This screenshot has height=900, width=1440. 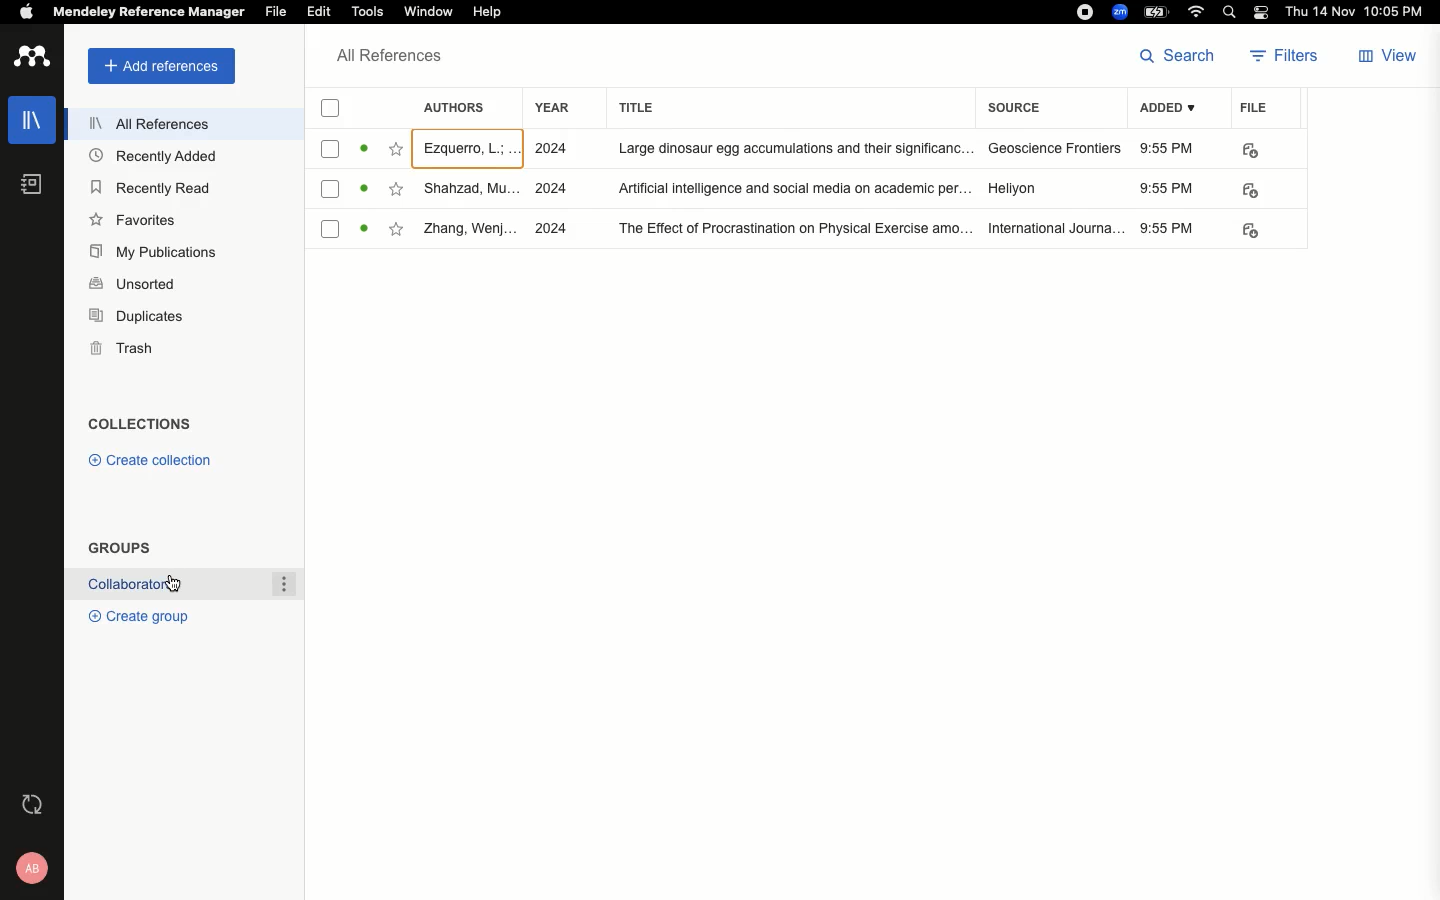 I want to click on Favorites, so click(x=135, y=222).